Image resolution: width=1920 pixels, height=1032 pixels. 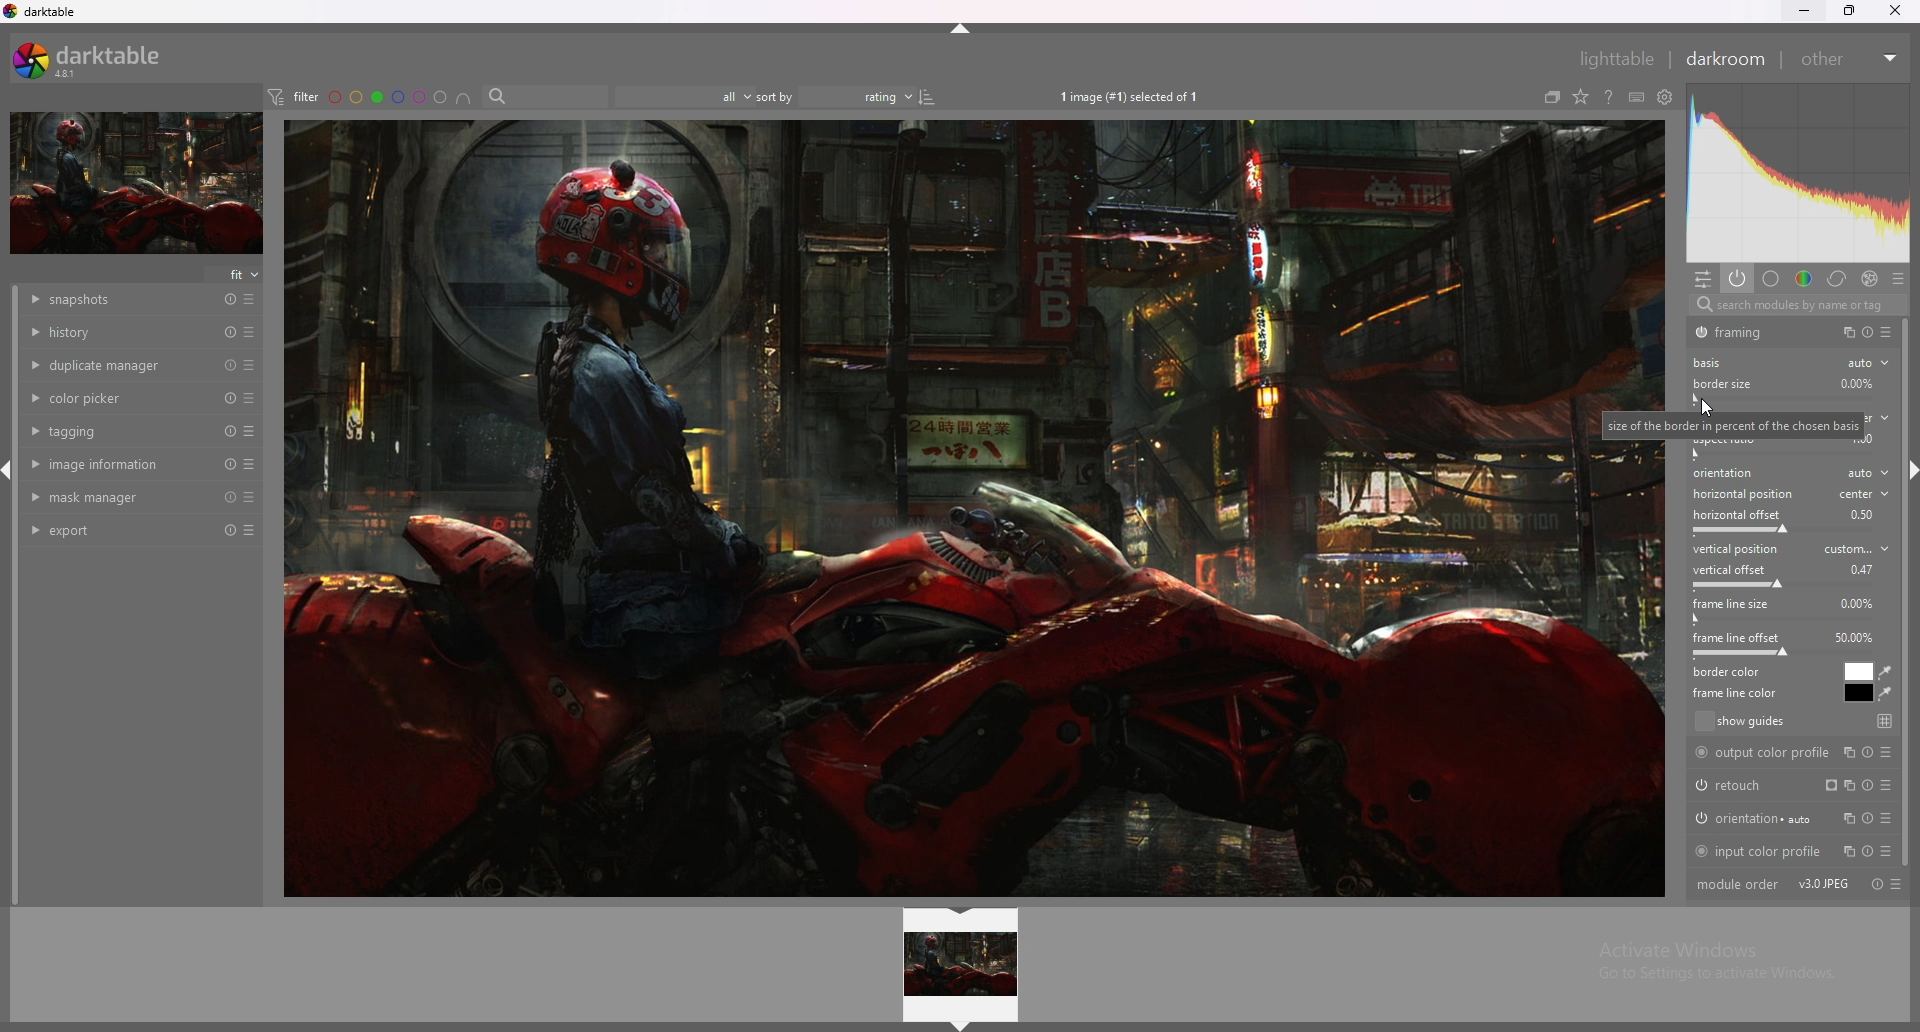 What do you see at coordinates (1786, 585) in the screenshot?
I see `vertical offset bar` at bounding box center [1786, 585].